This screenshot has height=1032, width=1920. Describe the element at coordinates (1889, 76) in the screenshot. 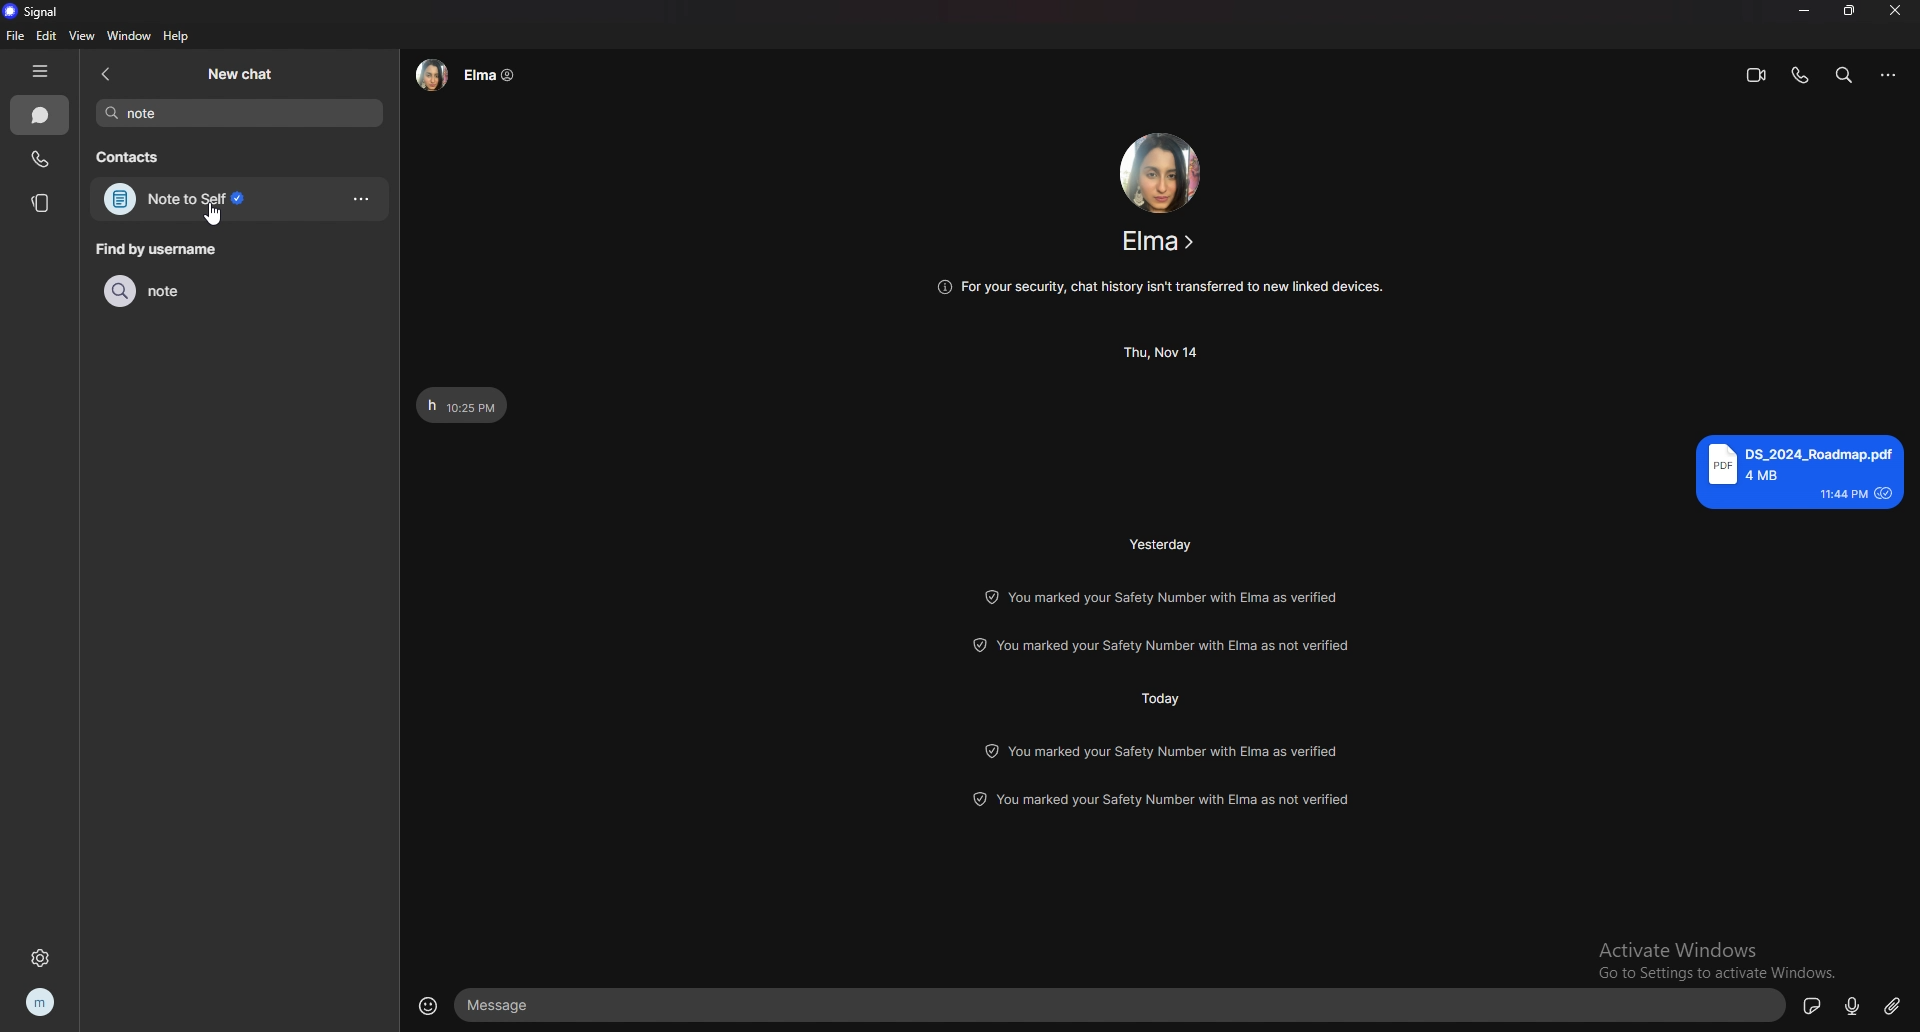

I see `options` at that location.